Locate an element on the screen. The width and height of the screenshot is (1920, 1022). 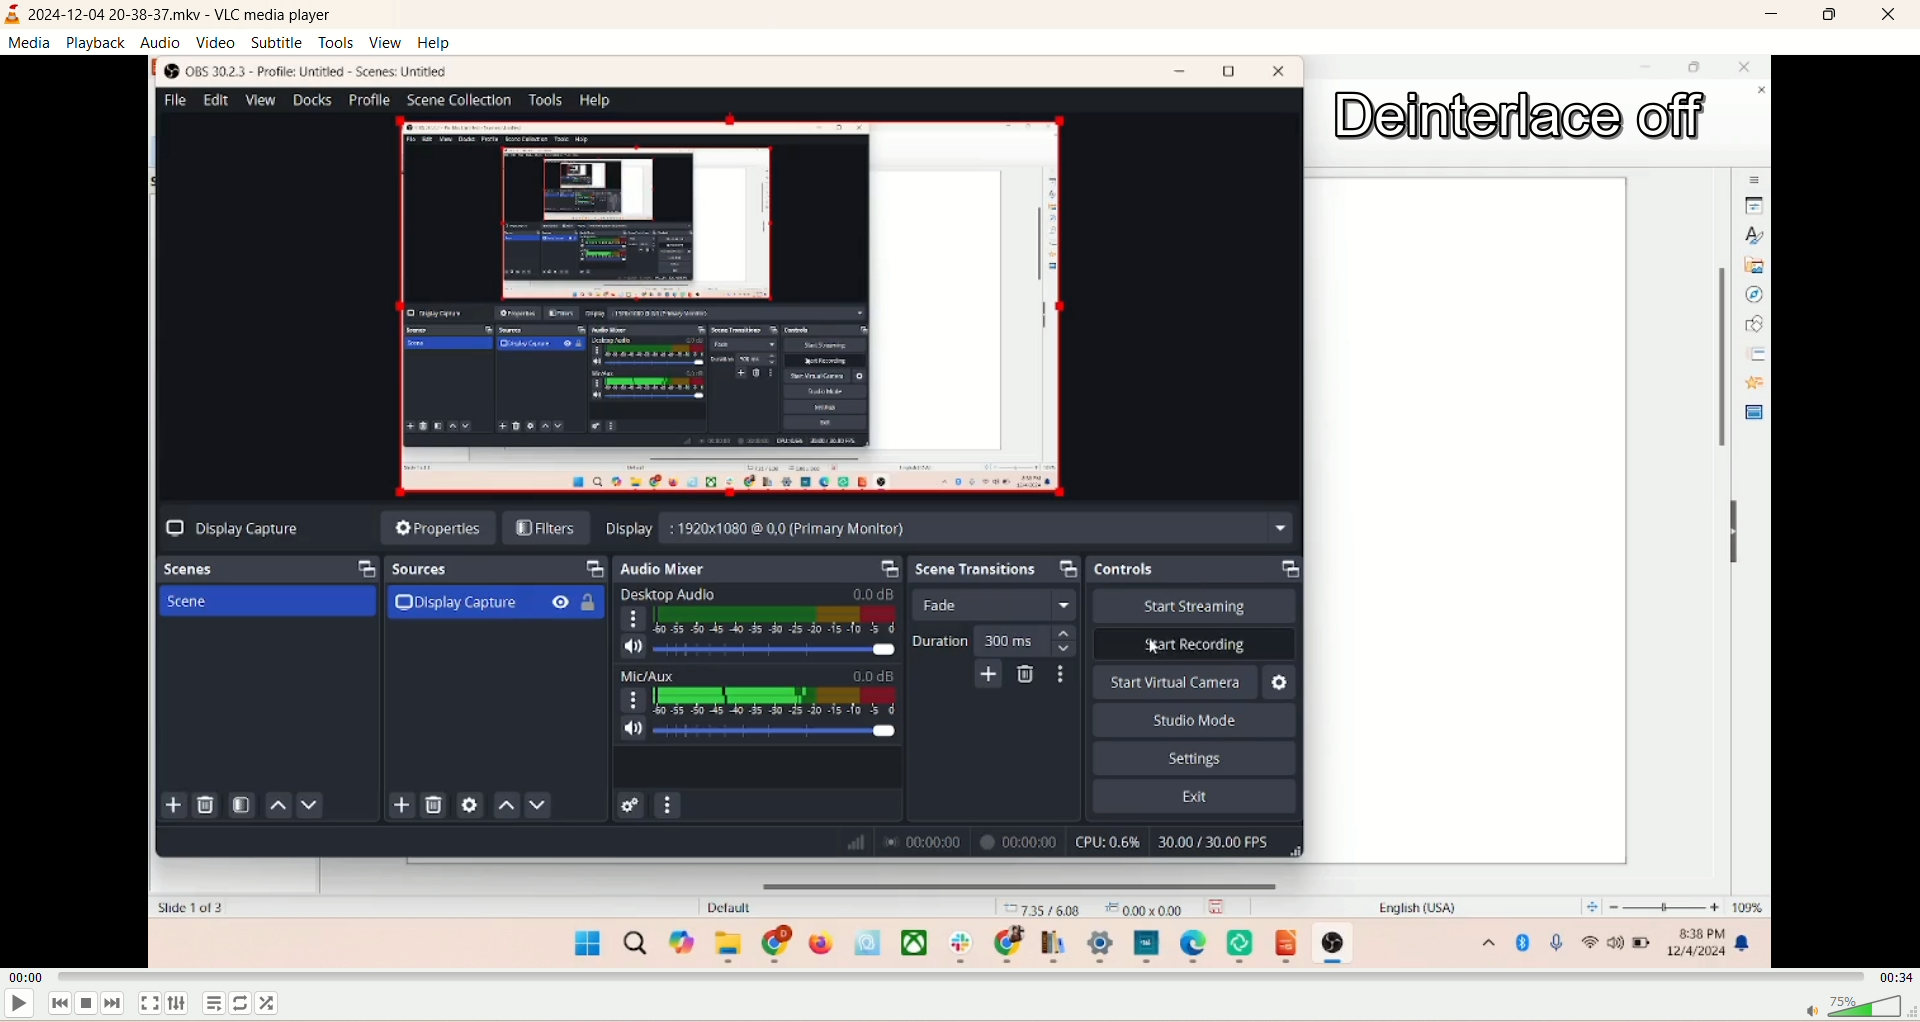
minimize is located at coordinates (1769, 17).